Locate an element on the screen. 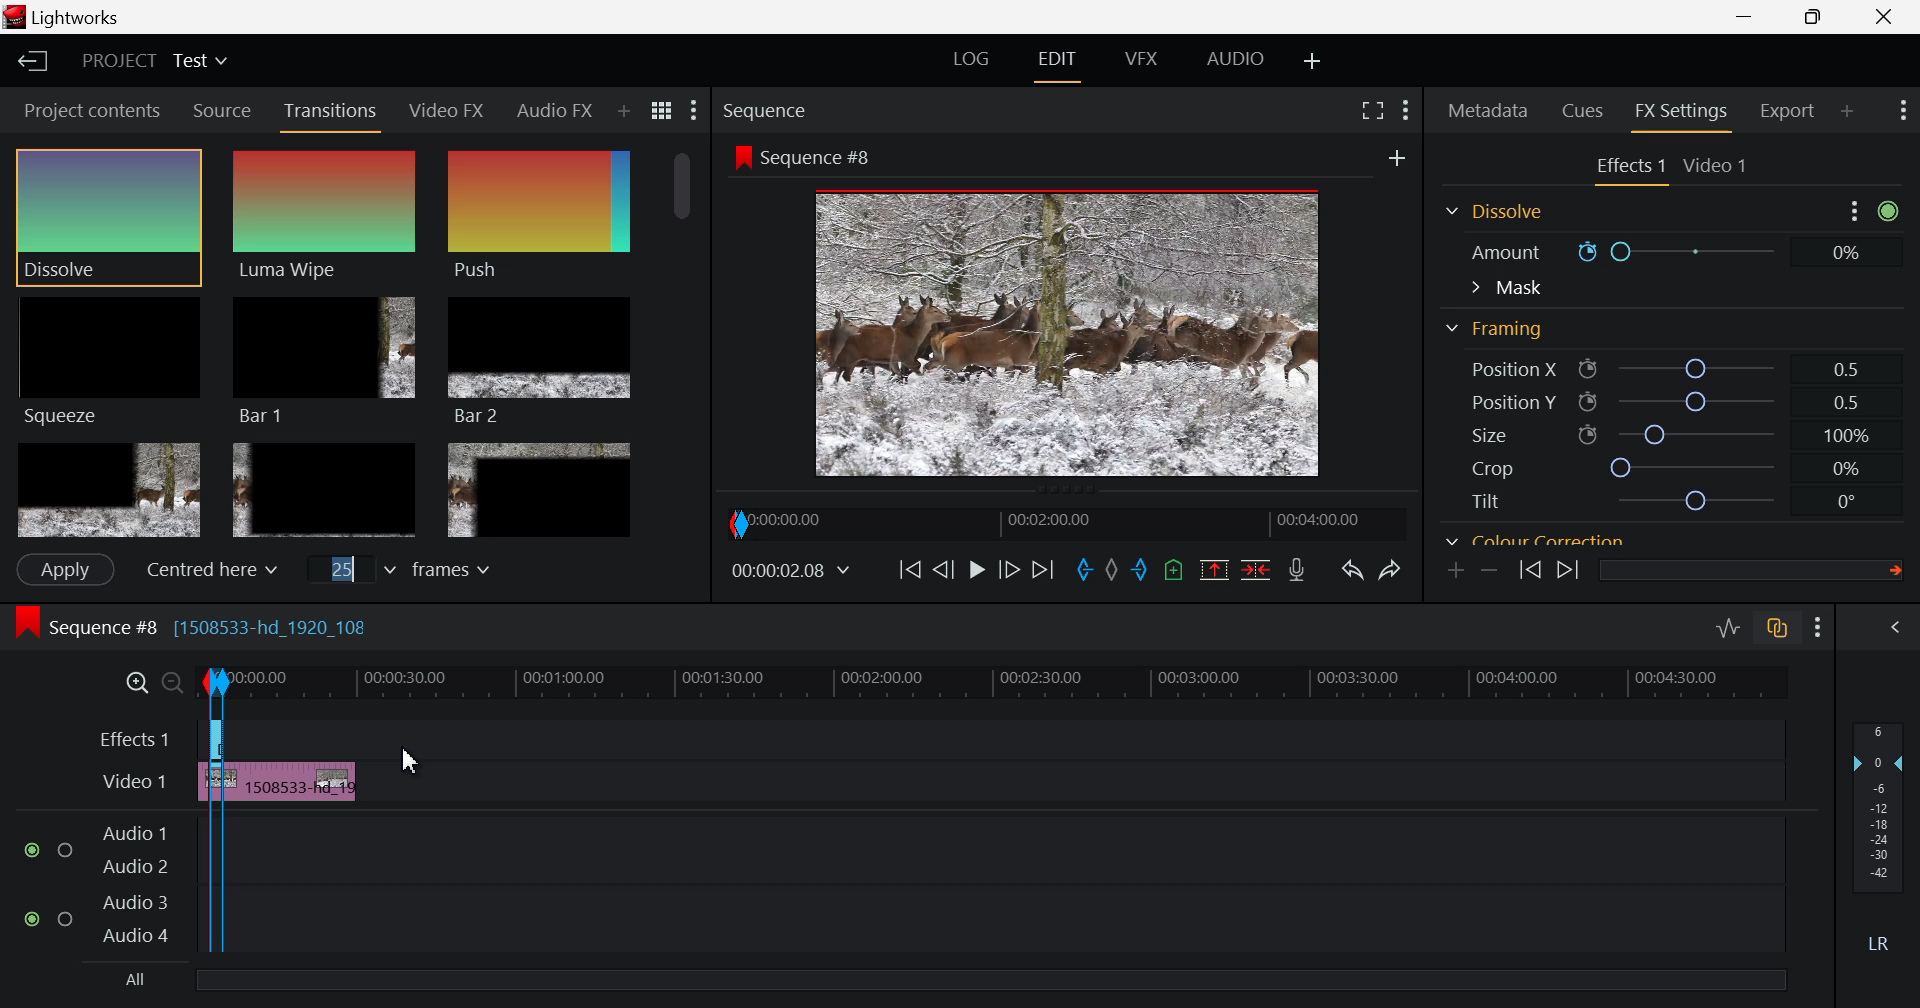  EDIT Tab Open is located at coordinates (1061, 59).